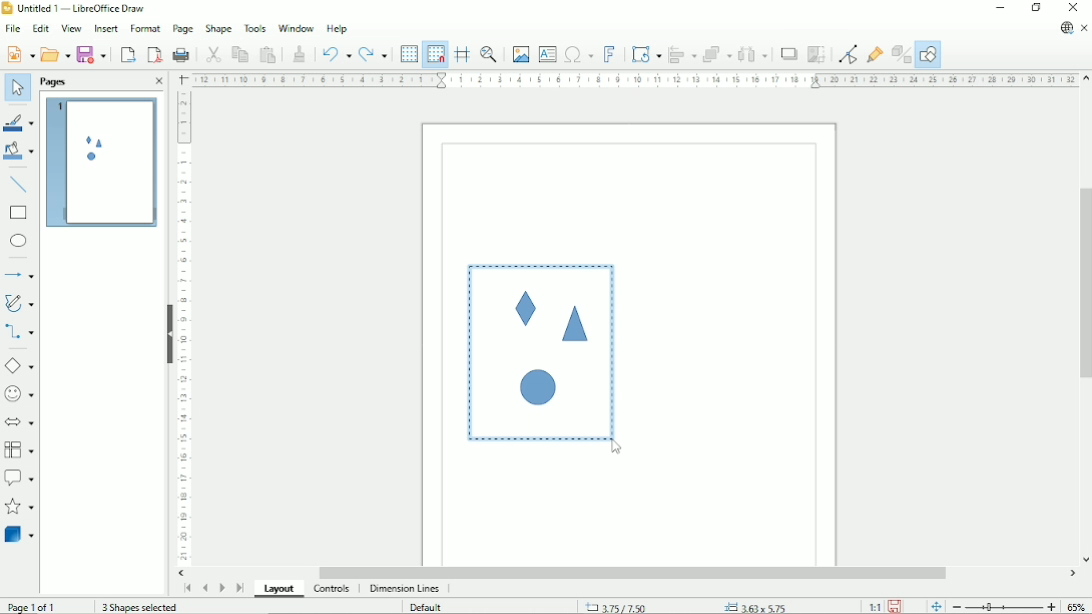  I want to click on Rectangle, so click(19, 213).